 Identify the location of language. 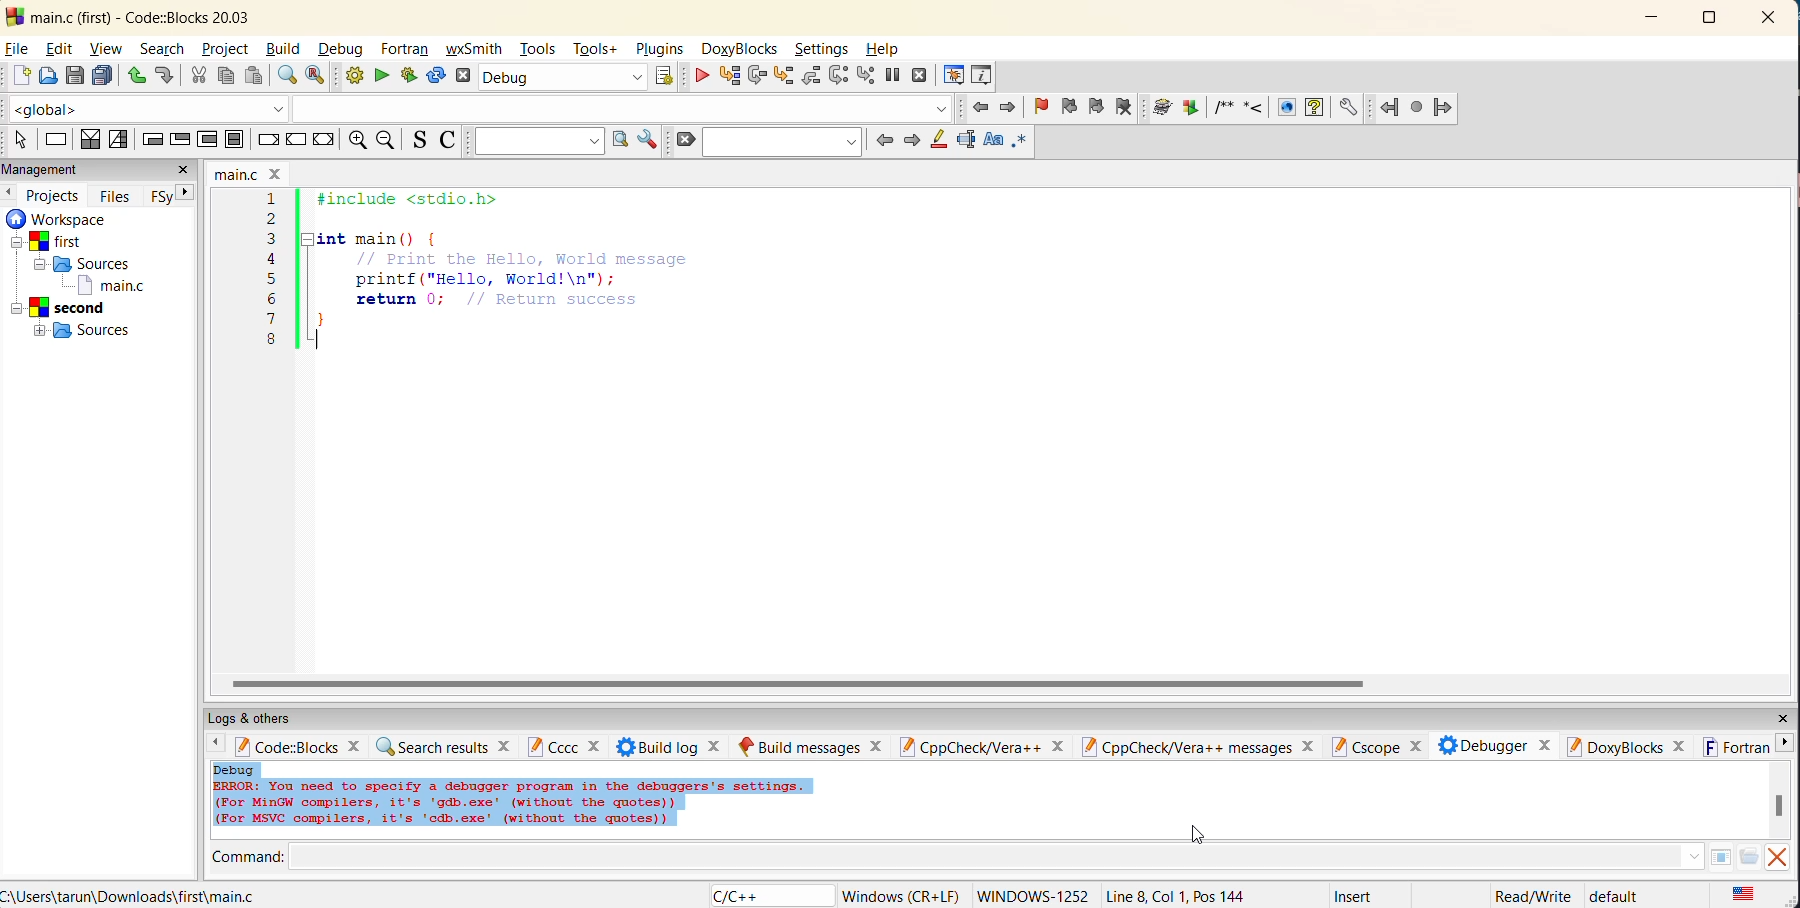
(737, 896).